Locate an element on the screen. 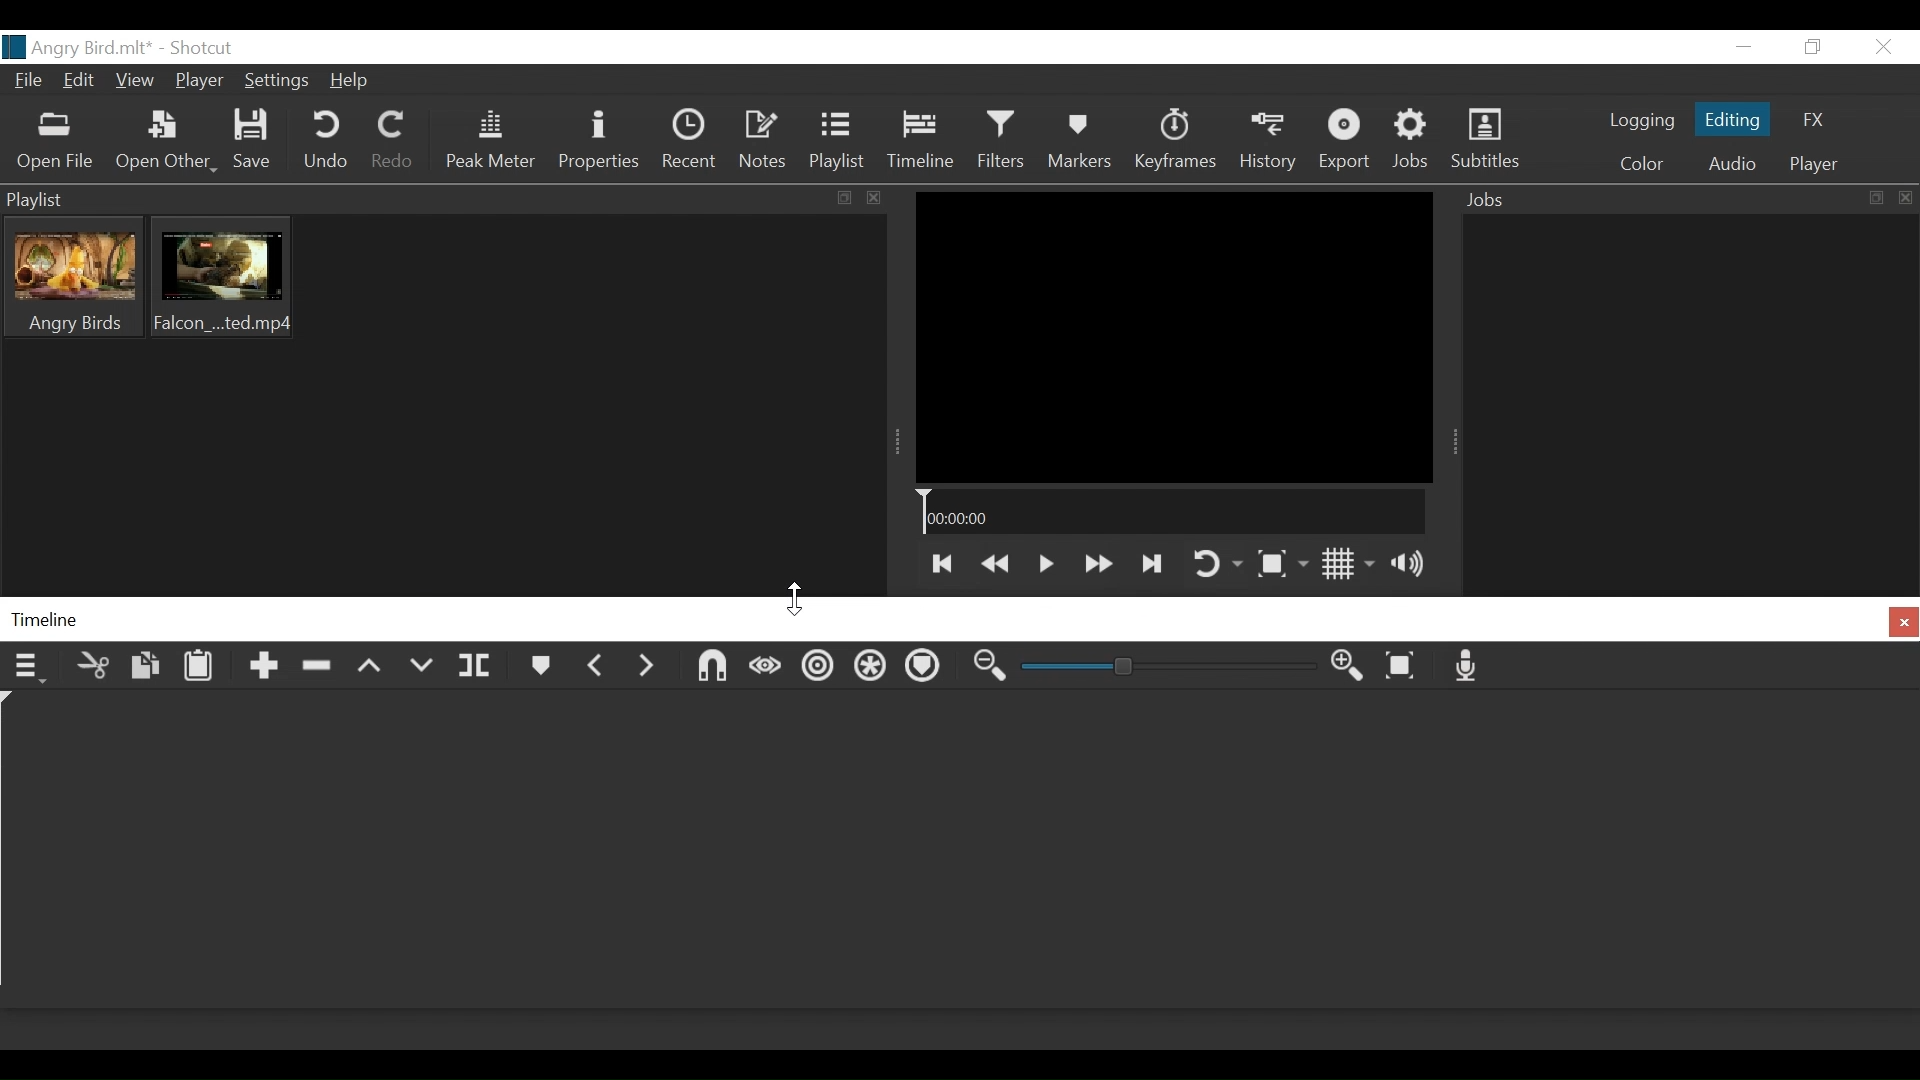  Notes is located at coordinates (761, 143).